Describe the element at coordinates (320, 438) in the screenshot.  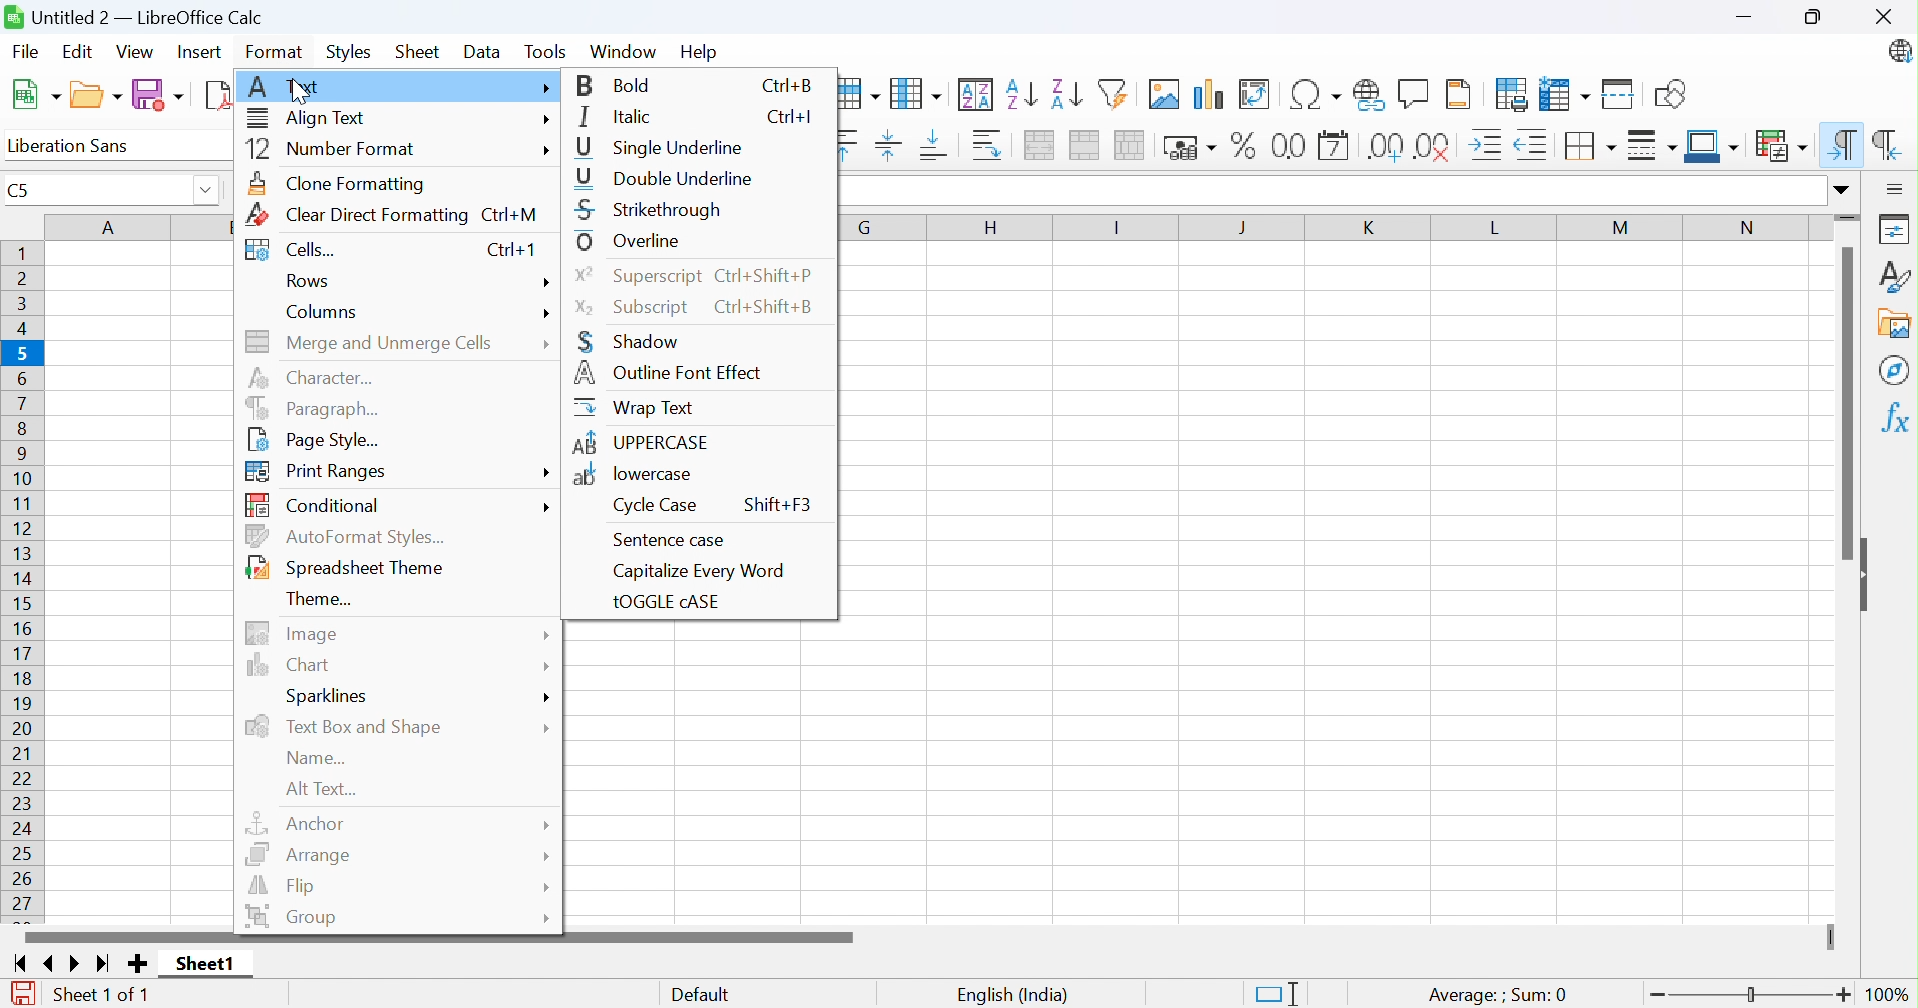
I see `Page style` at that location.